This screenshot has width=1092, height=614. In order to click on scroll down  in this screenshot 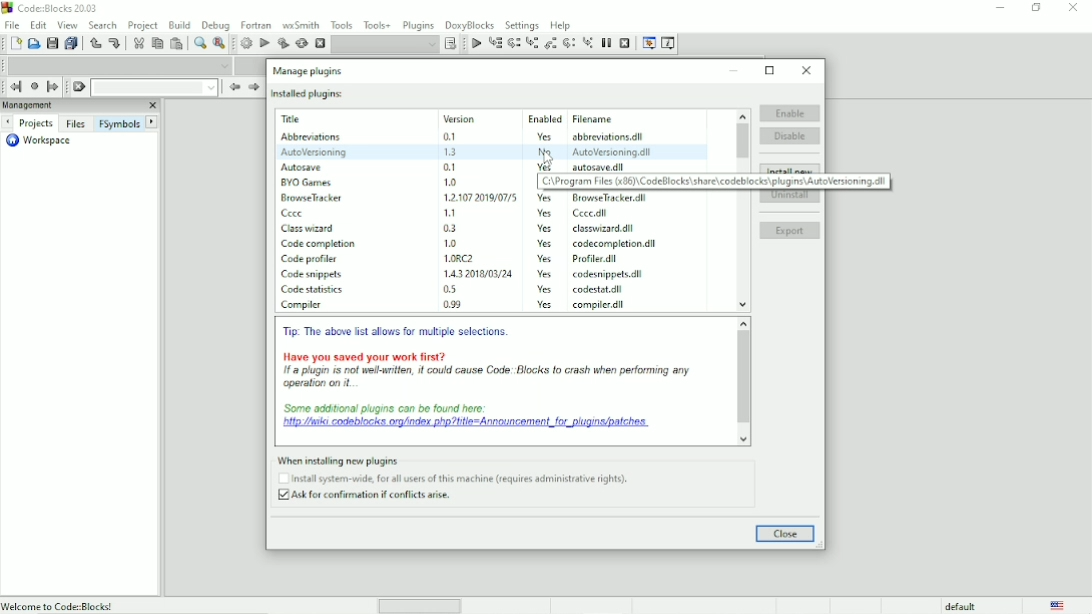, I will do `click(743, 305)`.